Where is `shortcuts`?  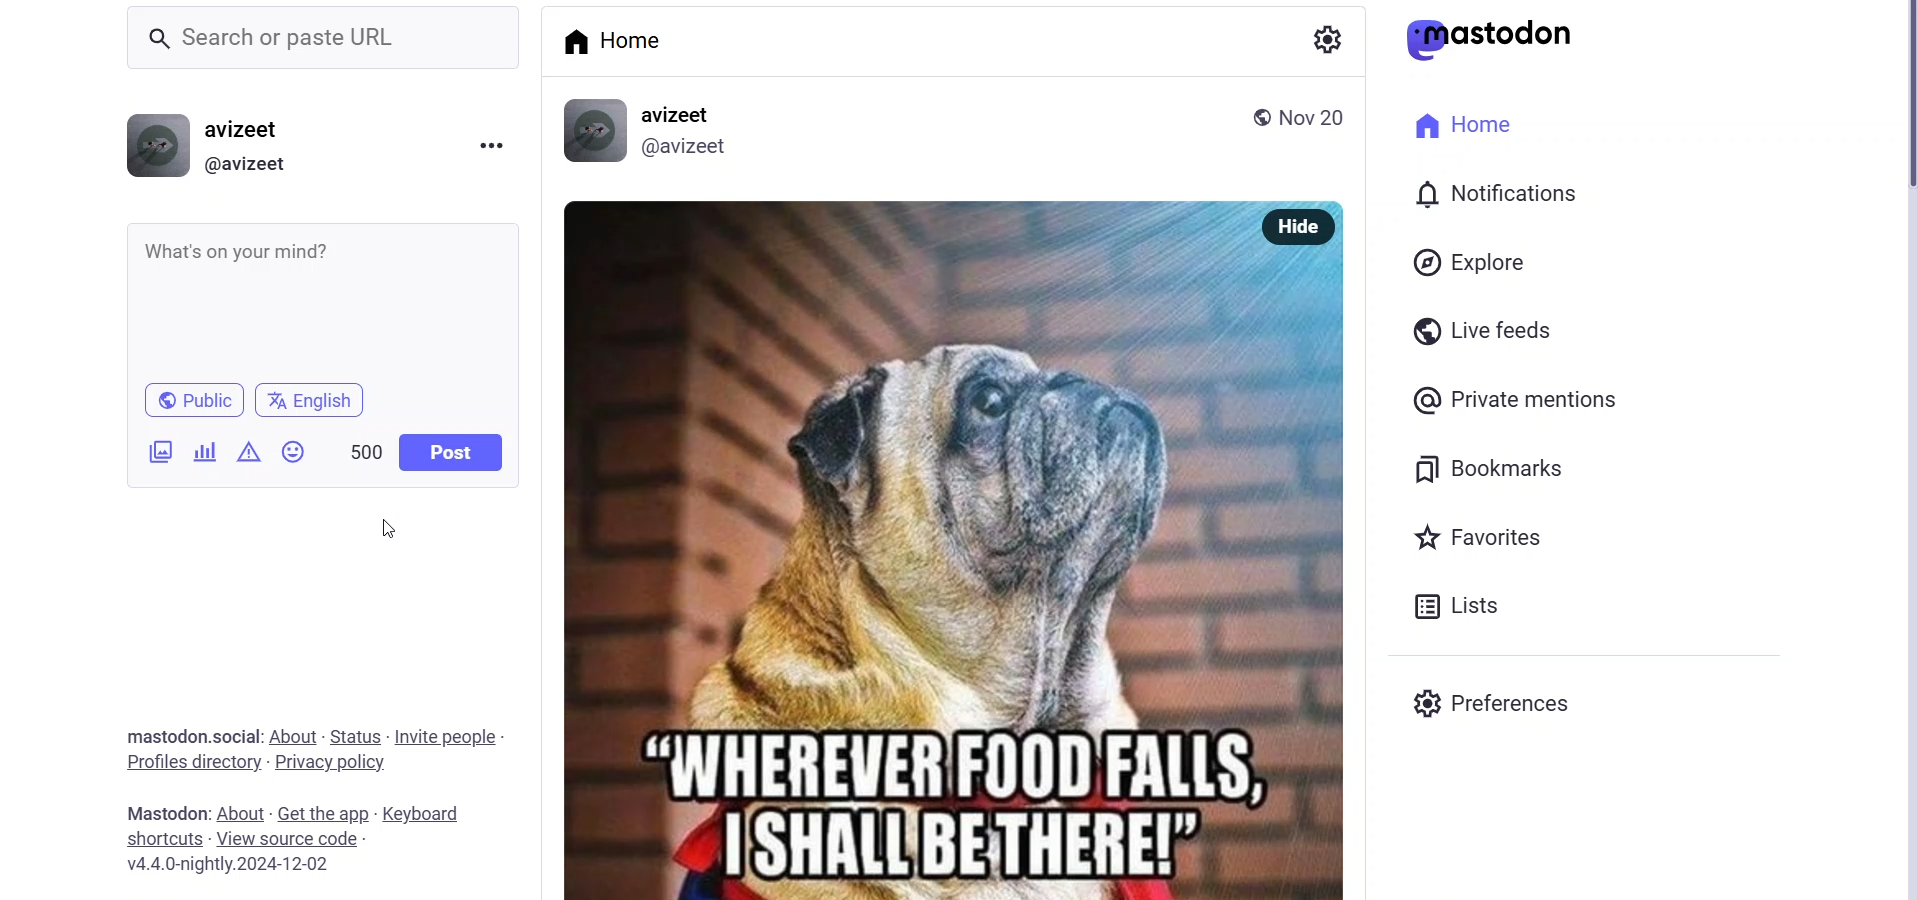
shortcuts is located at coordinates (163, 839).